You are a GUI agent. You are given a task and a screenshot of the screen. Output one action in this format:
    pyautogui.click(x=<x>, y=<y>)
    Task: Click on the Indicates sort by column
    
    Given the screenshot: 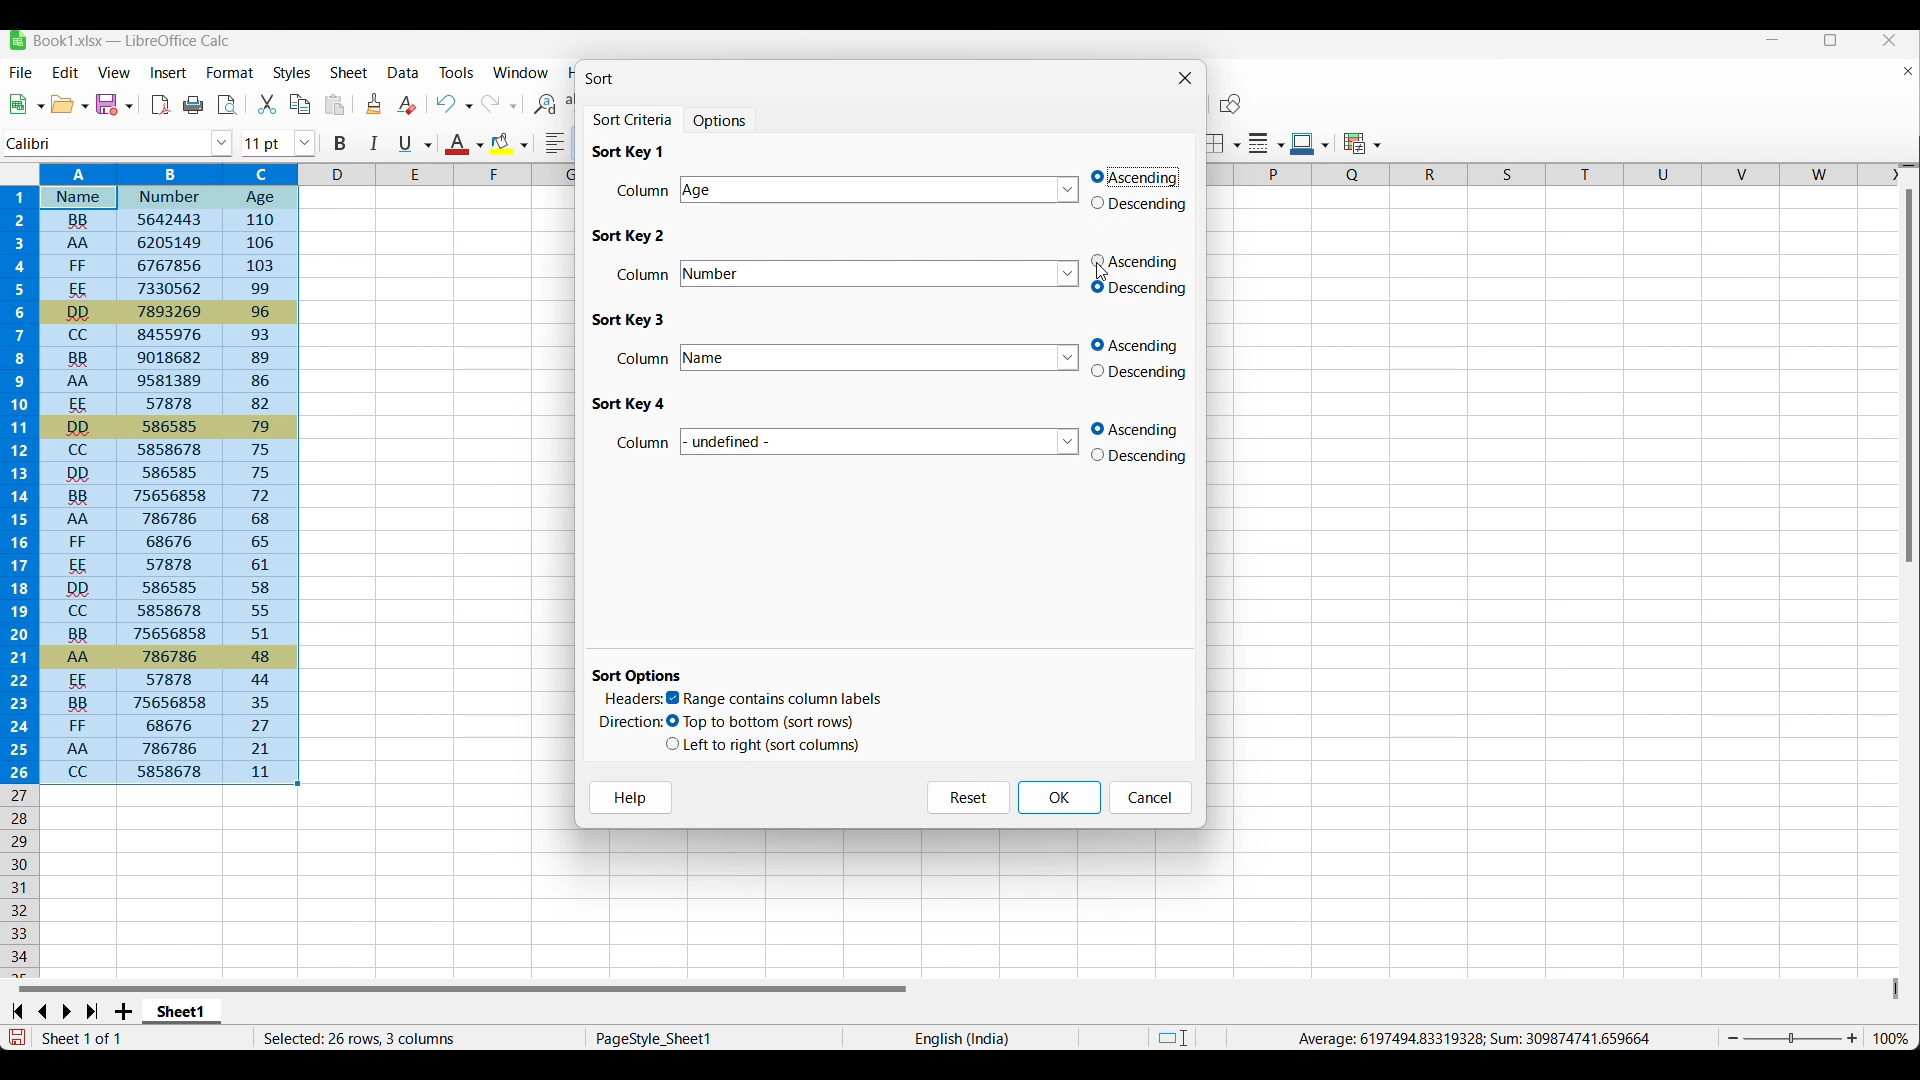 What is the action you would take?
    pyautogui.click(x=644, y=443)
    